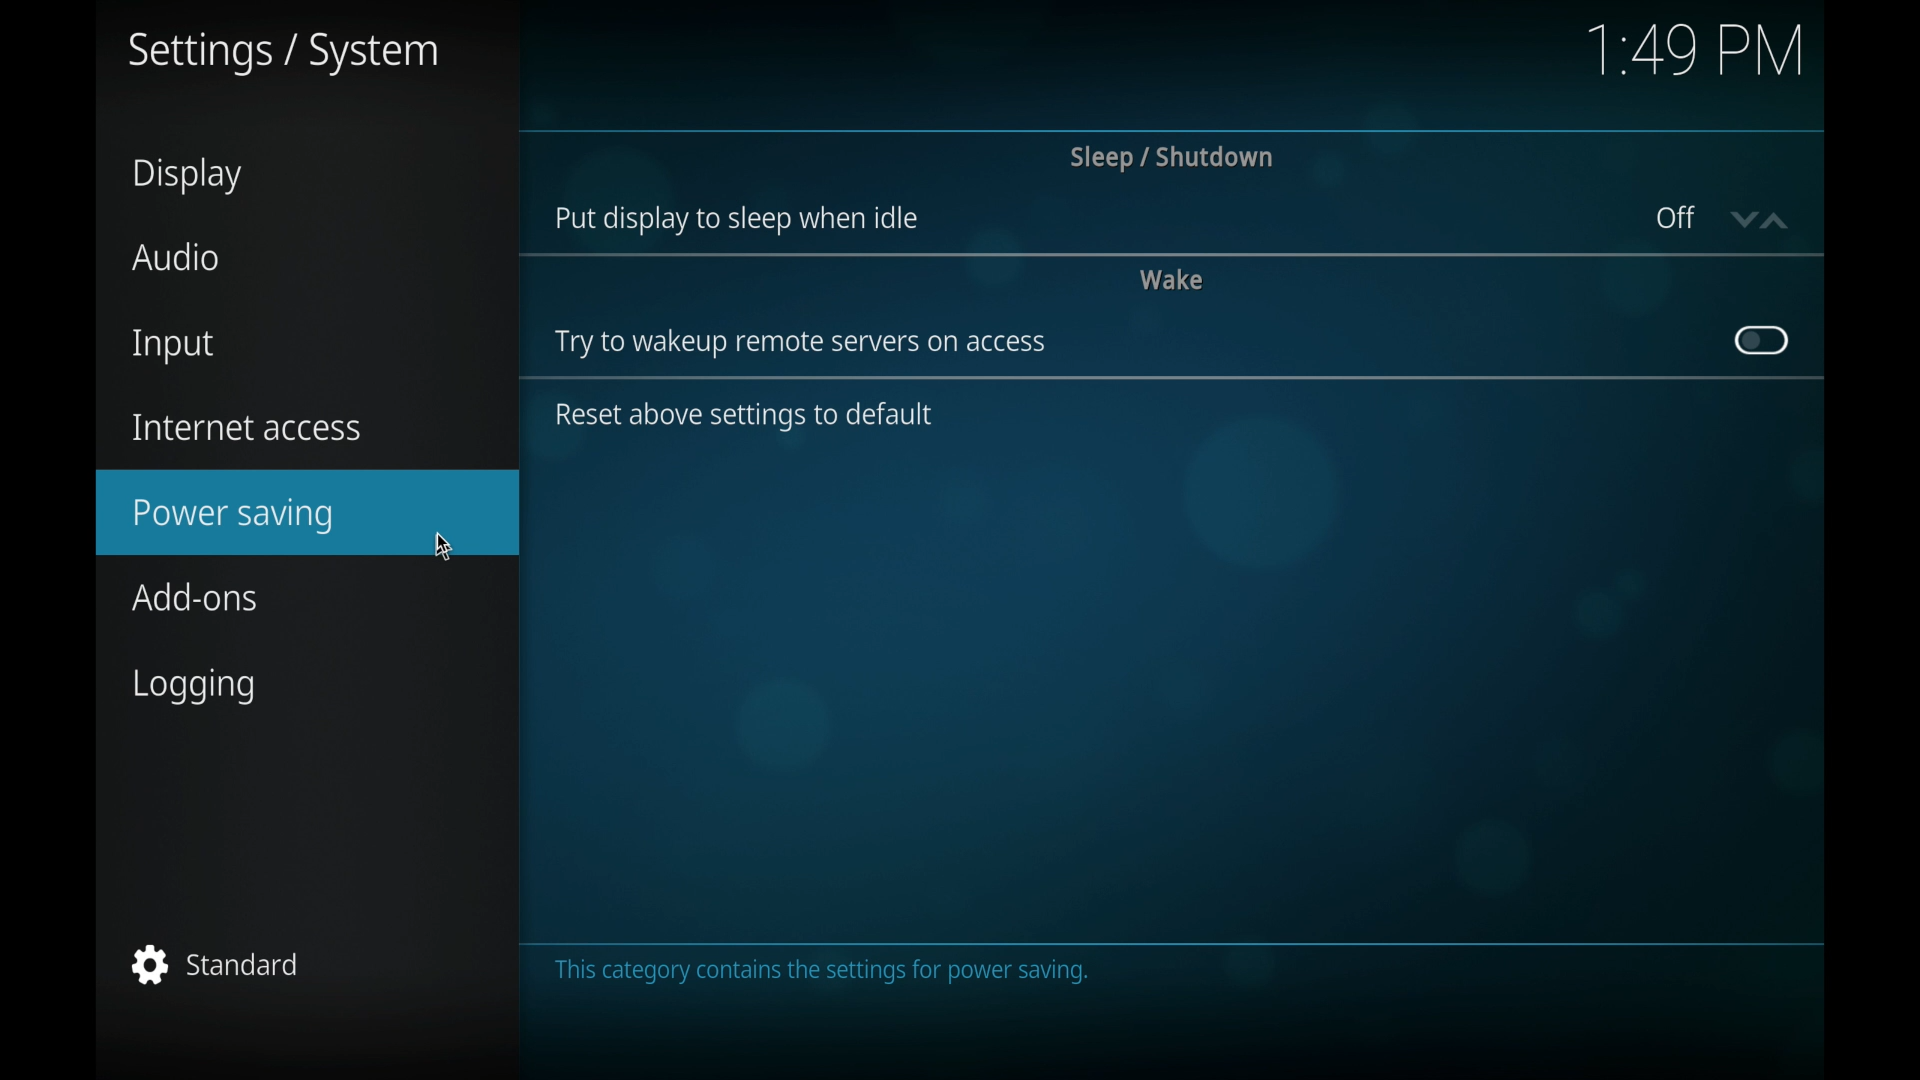 The height and width of the screenshot is (1080, 1920). What do you see at coordinates (748, 417) in the screenshot?
I see `reset above settings default` at bounding box center [748, 417].